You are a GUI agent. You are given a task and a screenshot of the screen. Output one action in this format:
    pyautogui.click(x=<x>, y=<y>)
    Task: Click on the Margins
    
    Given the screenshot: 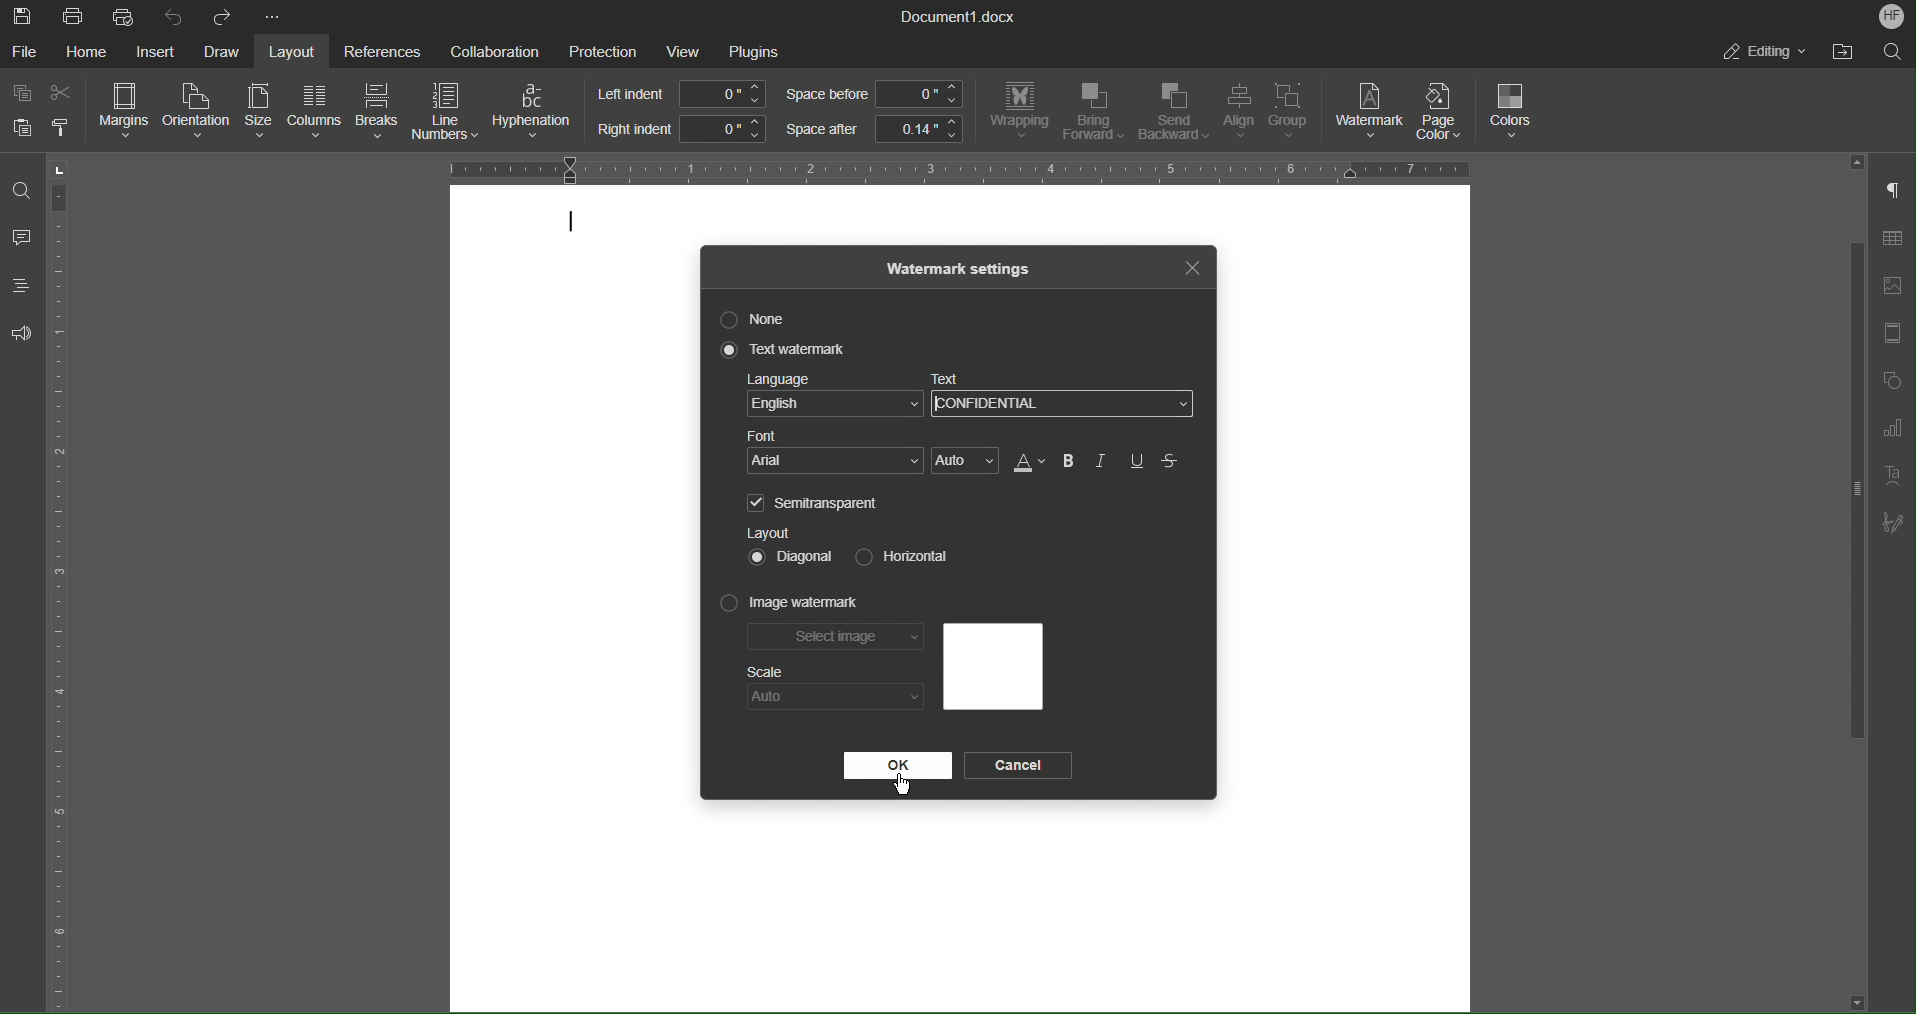 What is the action you would take?
    pyautogui.click(x=126, y=111)
    